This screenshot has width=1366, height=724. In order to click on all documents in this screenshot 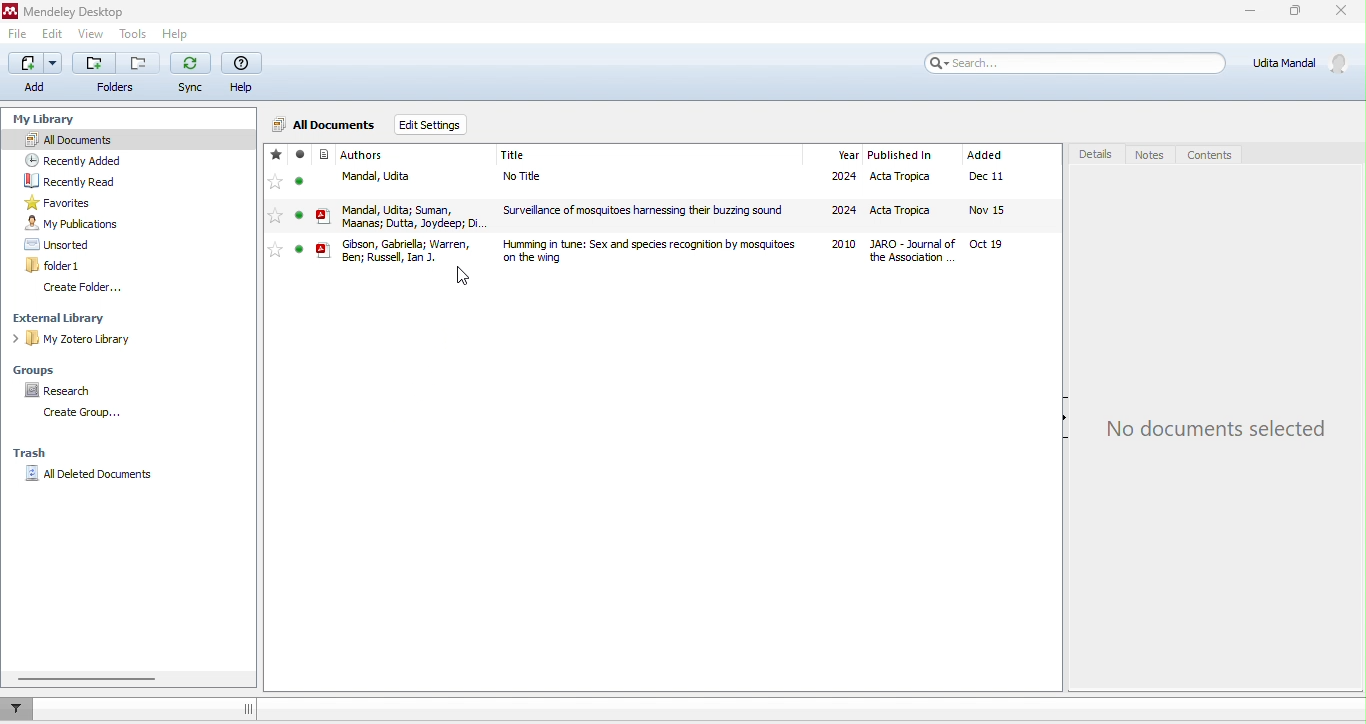, I will do `click(128, 138)`.